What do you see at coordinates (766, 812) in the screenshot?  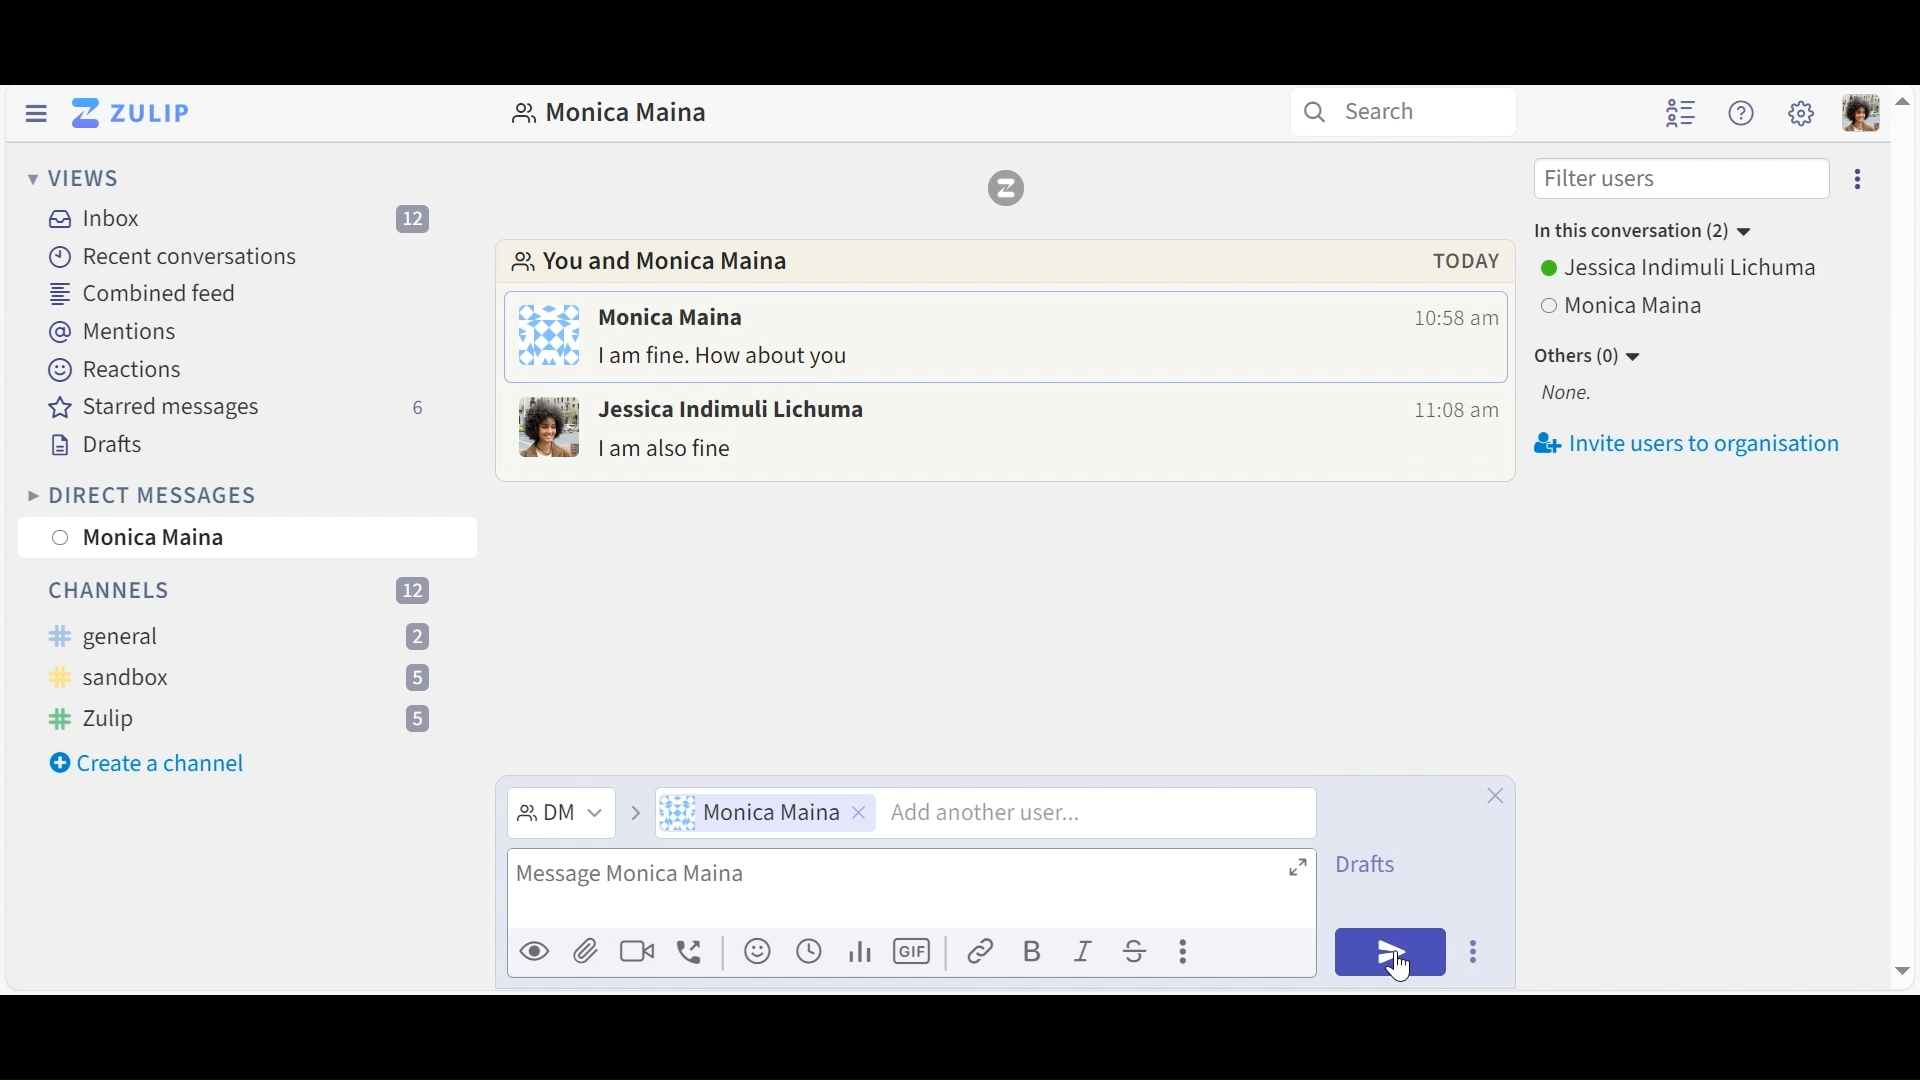 I see `User` at bounding box center [766, 812].